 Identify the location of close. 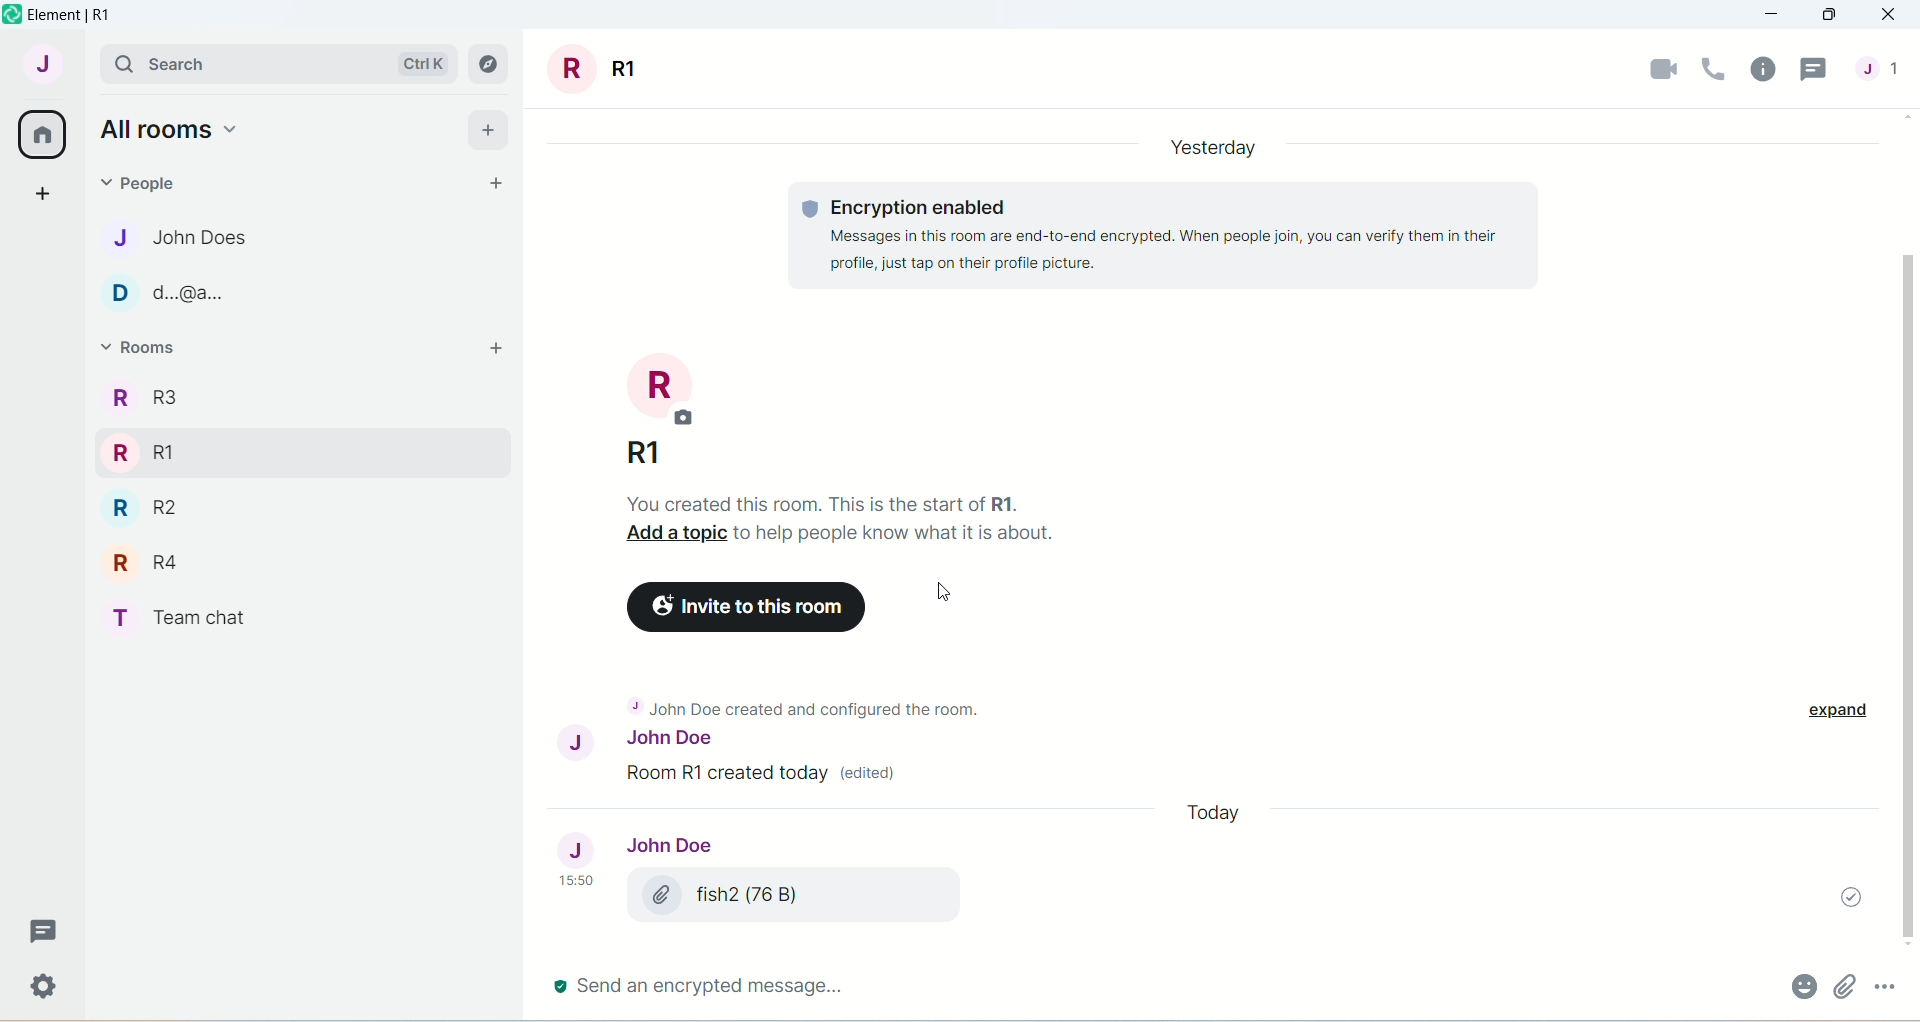
(1889, 16).